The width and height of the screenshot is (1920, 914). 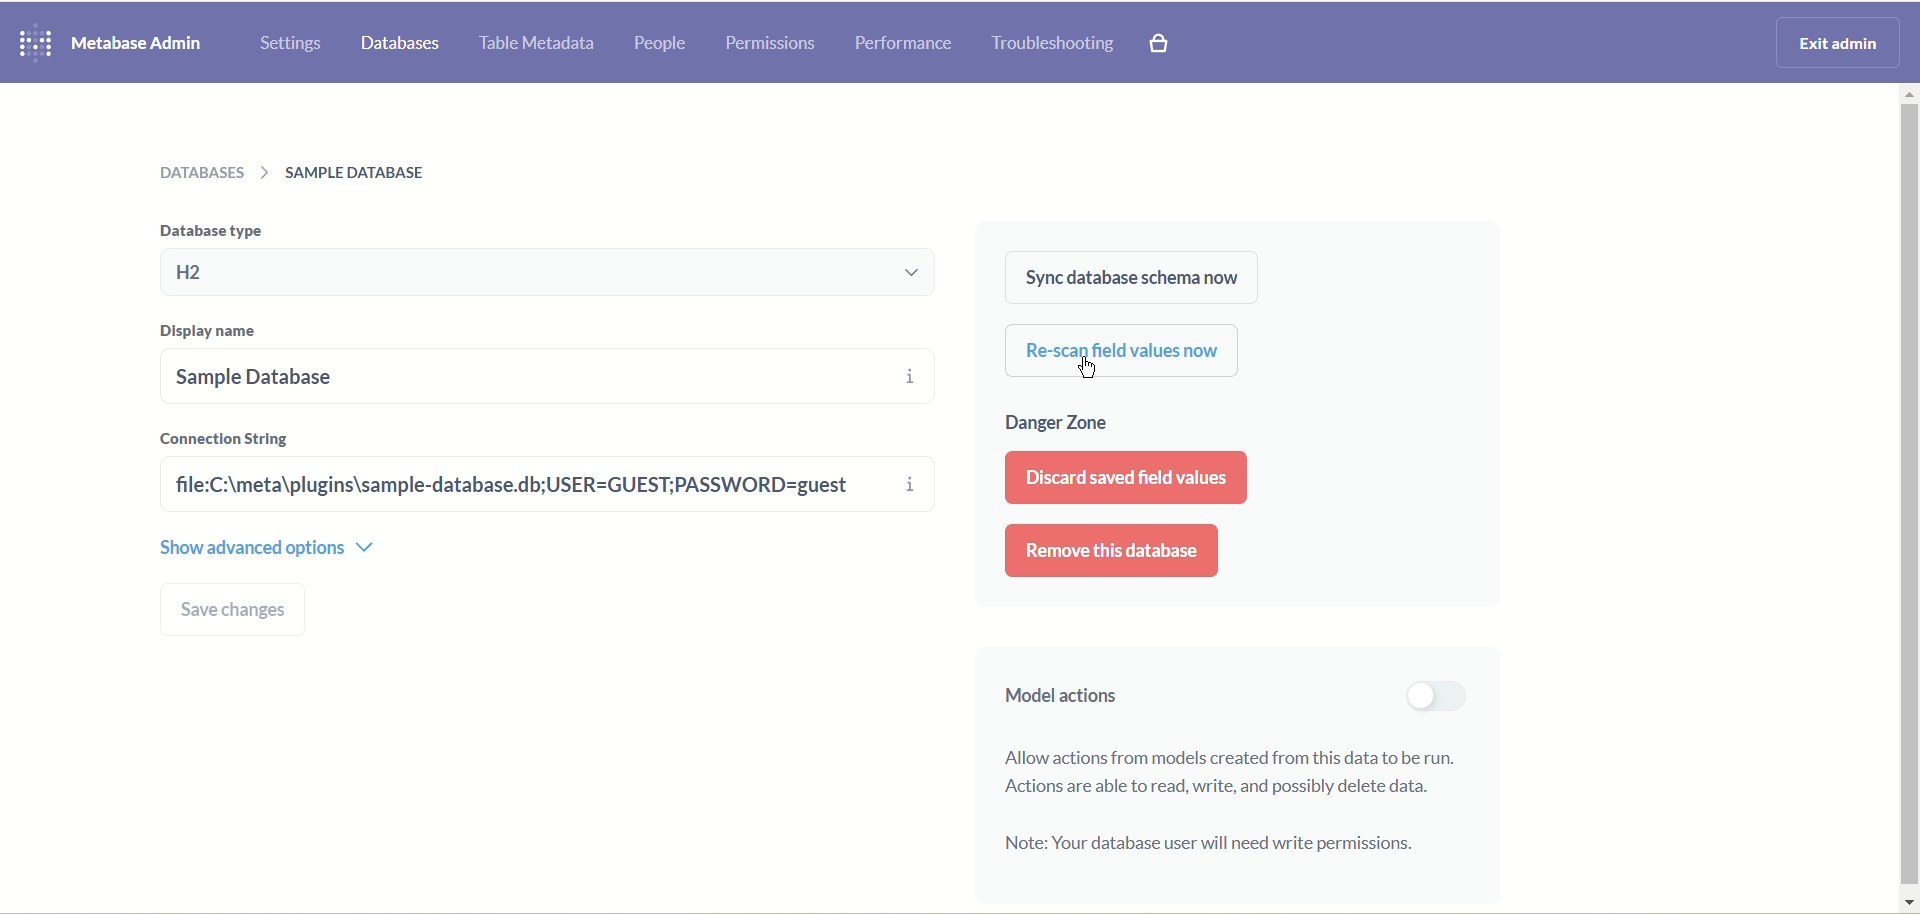 What do you see at coordinates (770, 41) in the screenshot?
I see `permissions` at bounding box center [770, 41].